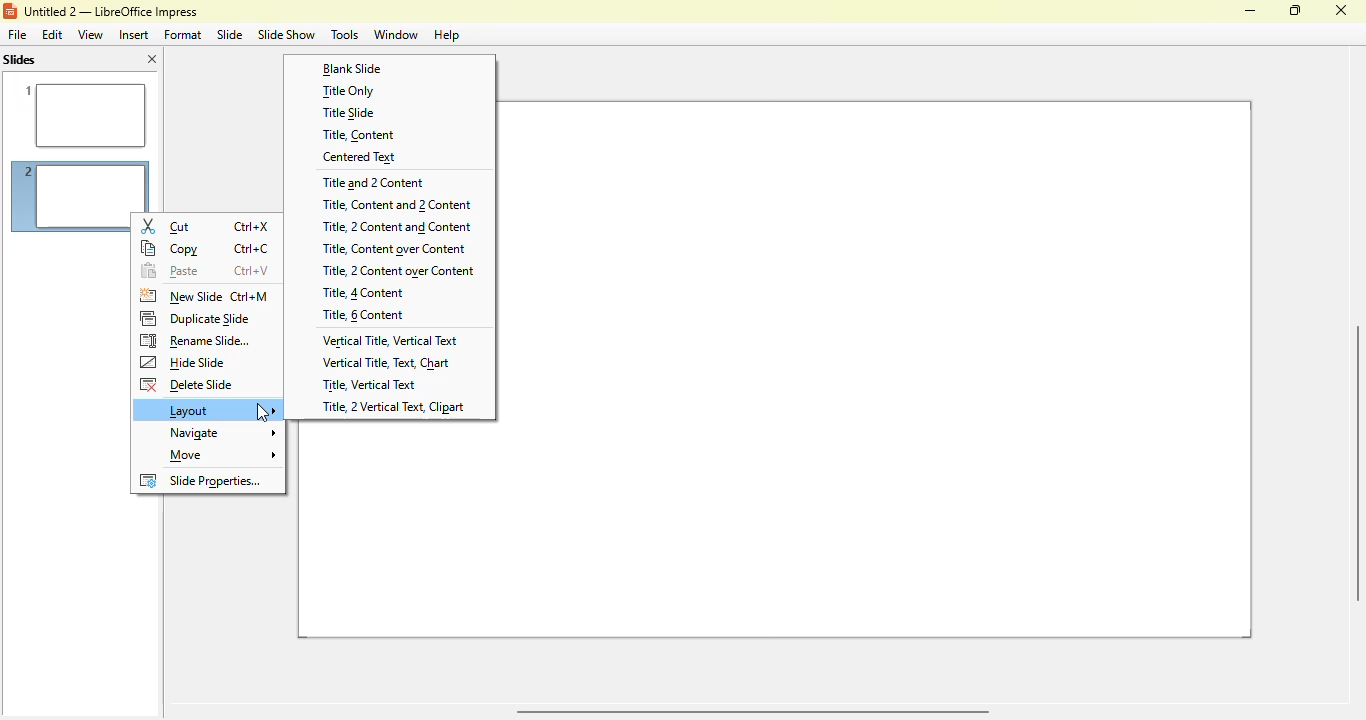 The height and width of the screenshot is (720, 1366). Describe the element at coordinates (400, 205) in the screenshot. I see `title, content and 2 content` at that location.